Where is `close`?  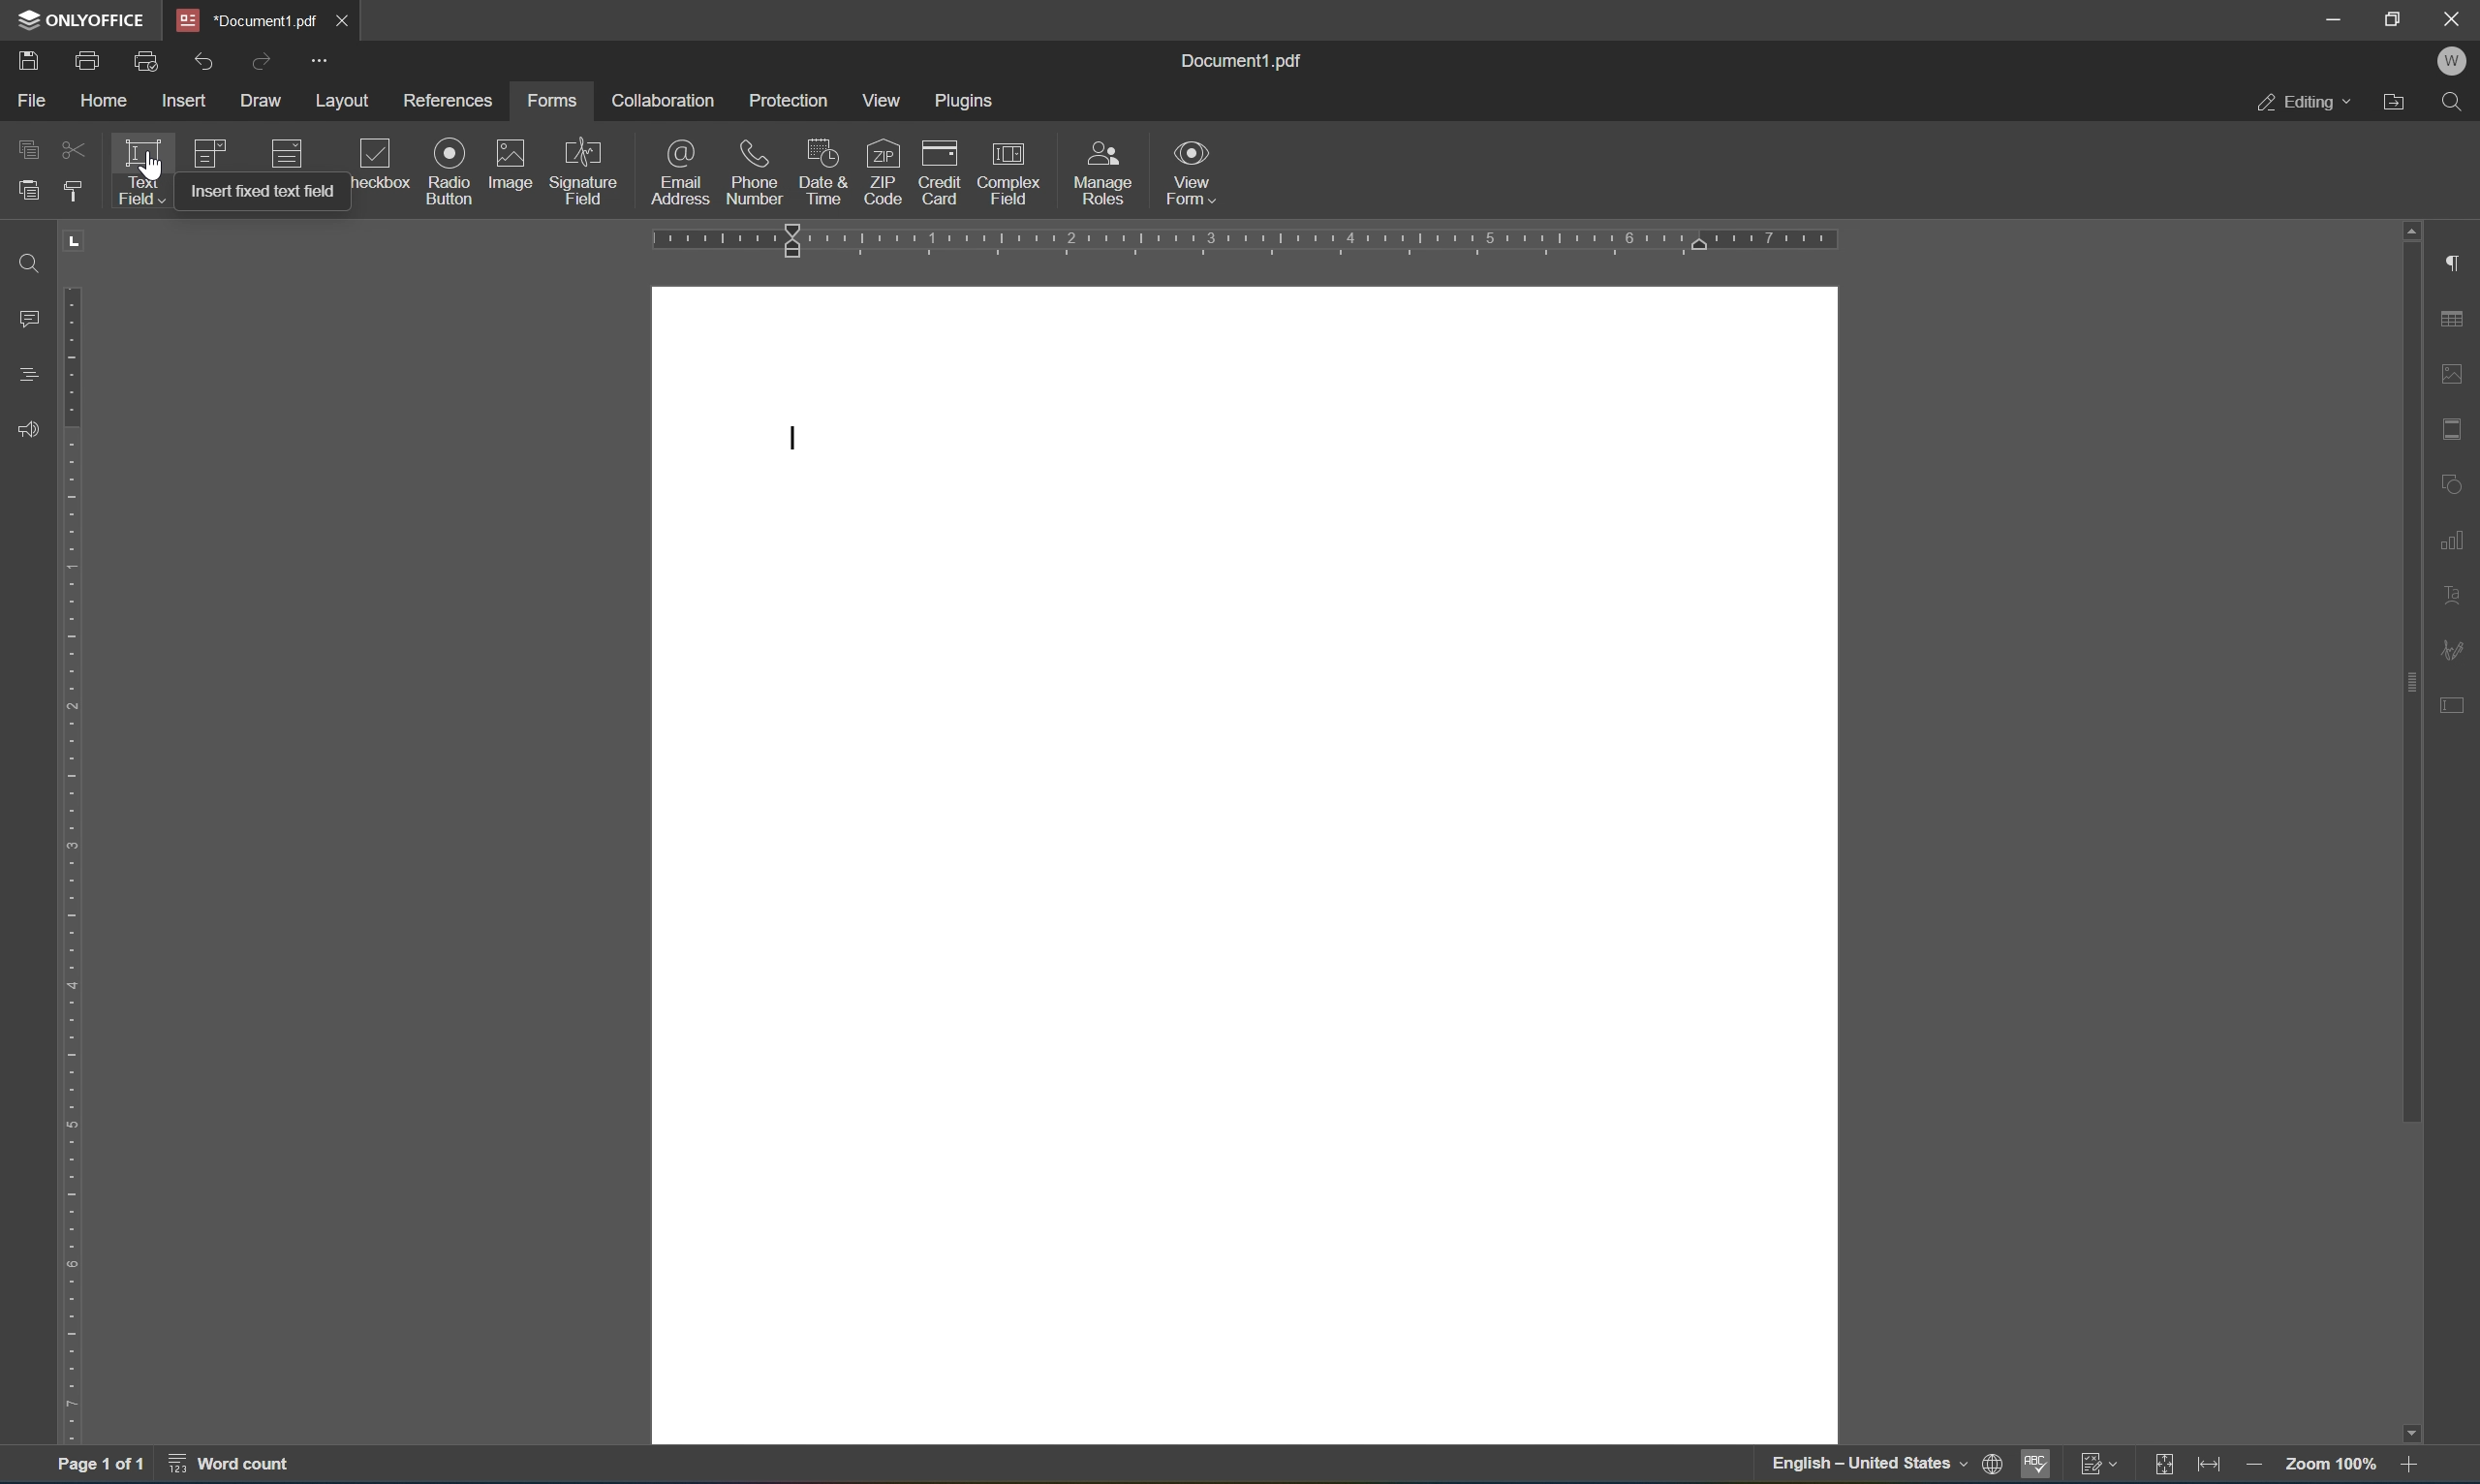 close is located at coordinates (2455, 16).